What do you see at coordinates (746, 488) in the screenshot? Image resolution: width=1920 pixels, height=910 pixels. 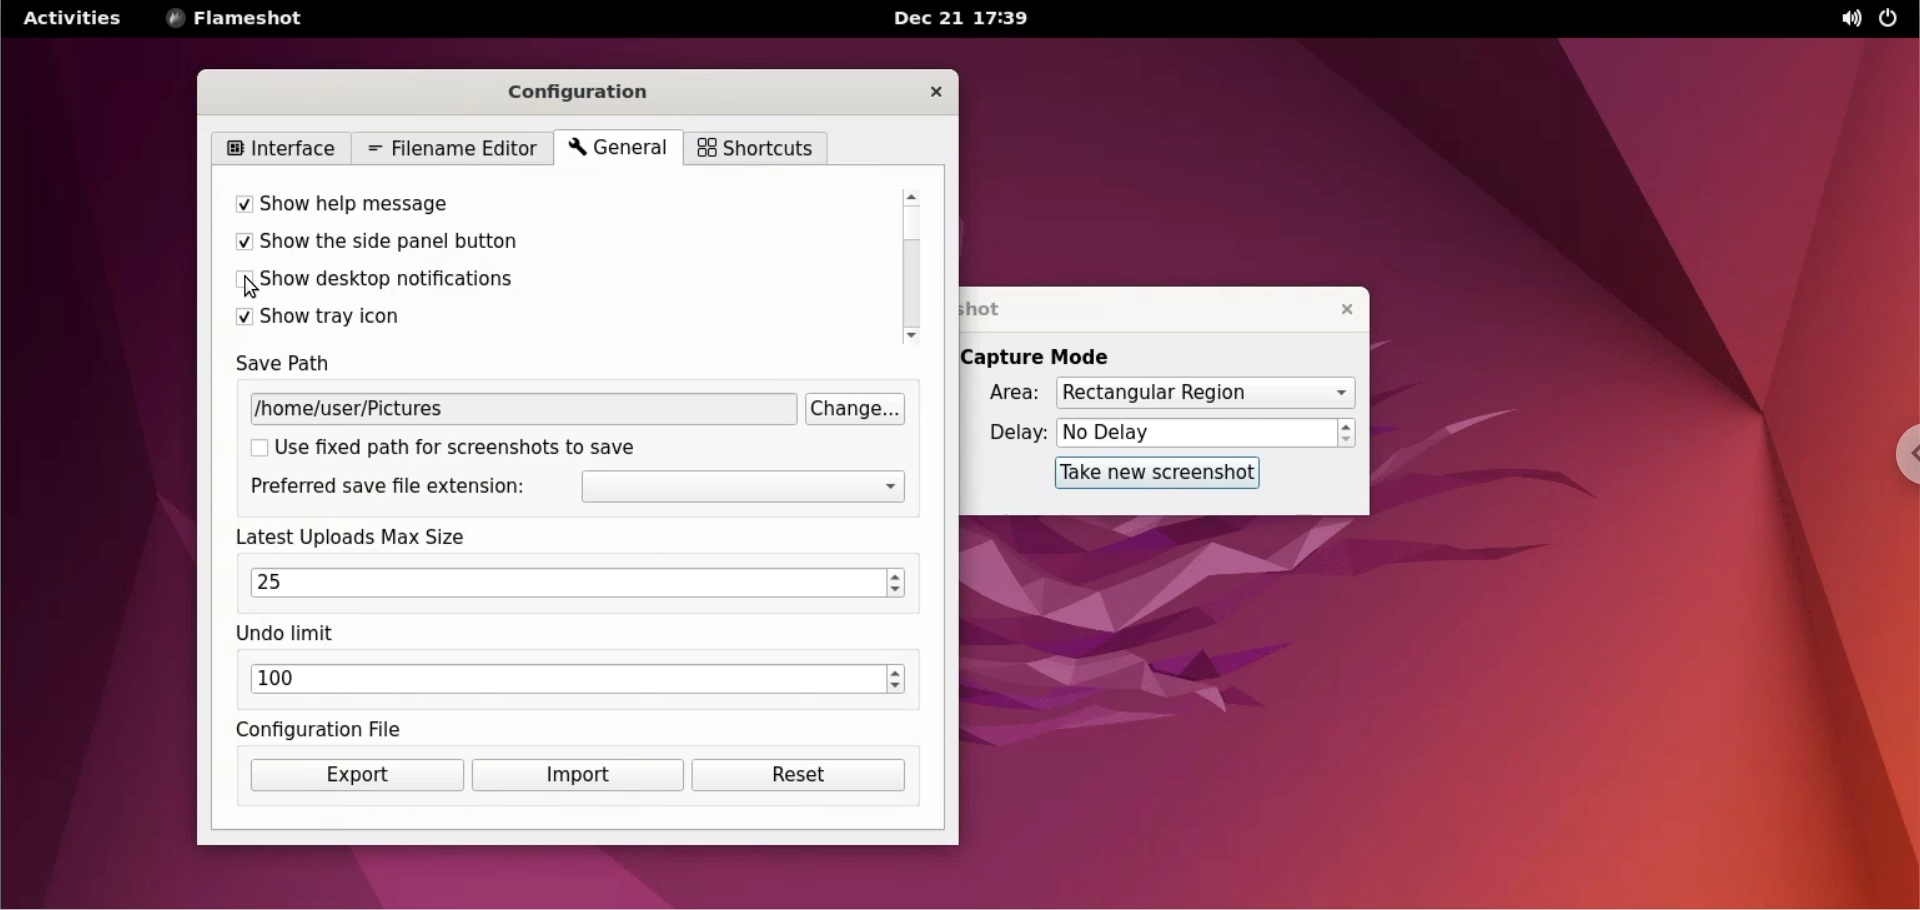 I see `extension dropdown` at bounding box center [746, 488].